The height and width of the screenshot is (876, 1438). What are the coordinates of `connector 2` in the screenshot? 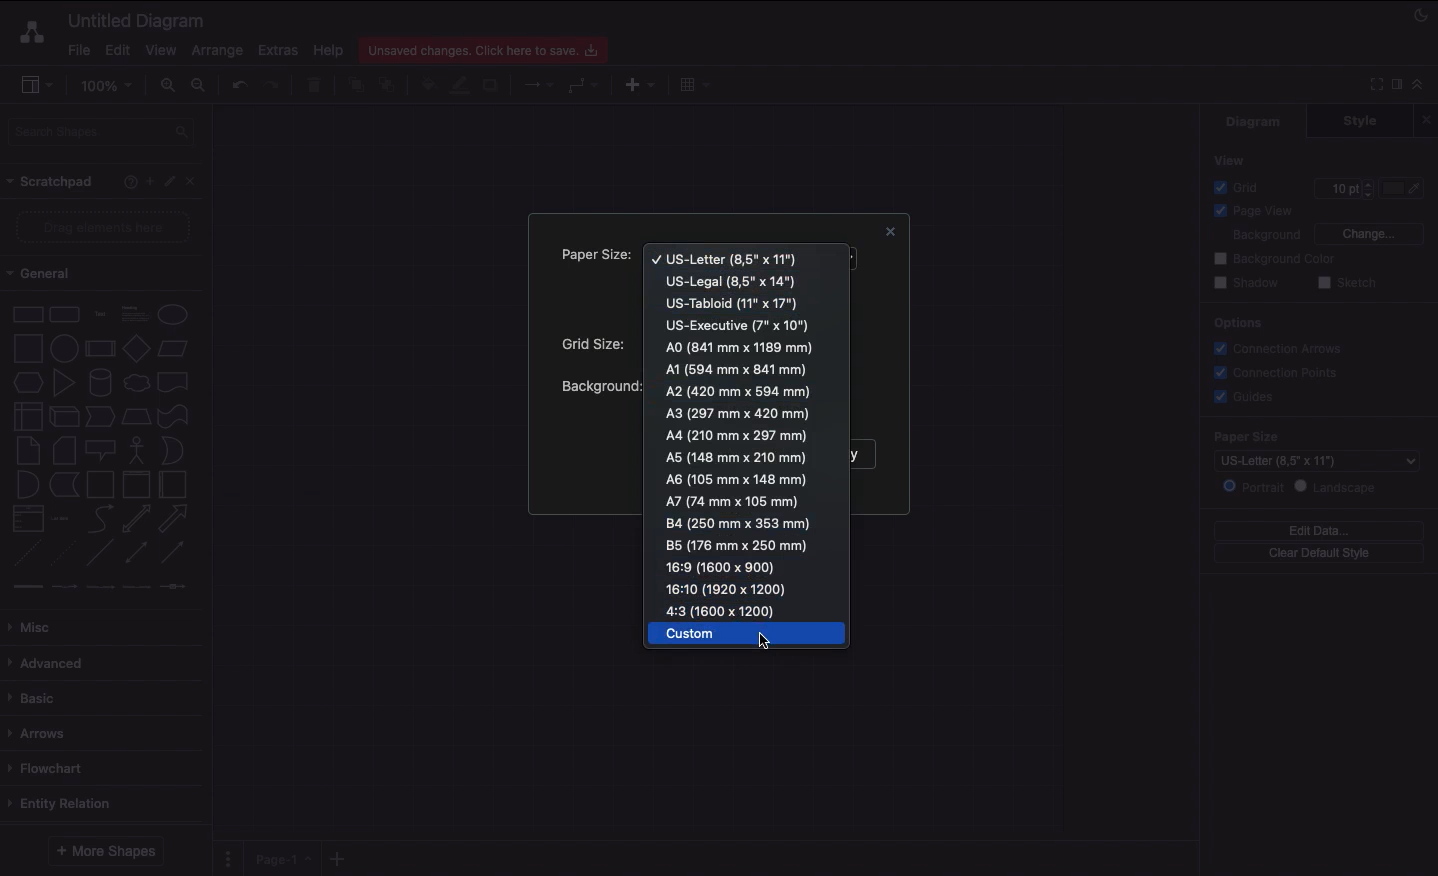 It's located at (64, 587).